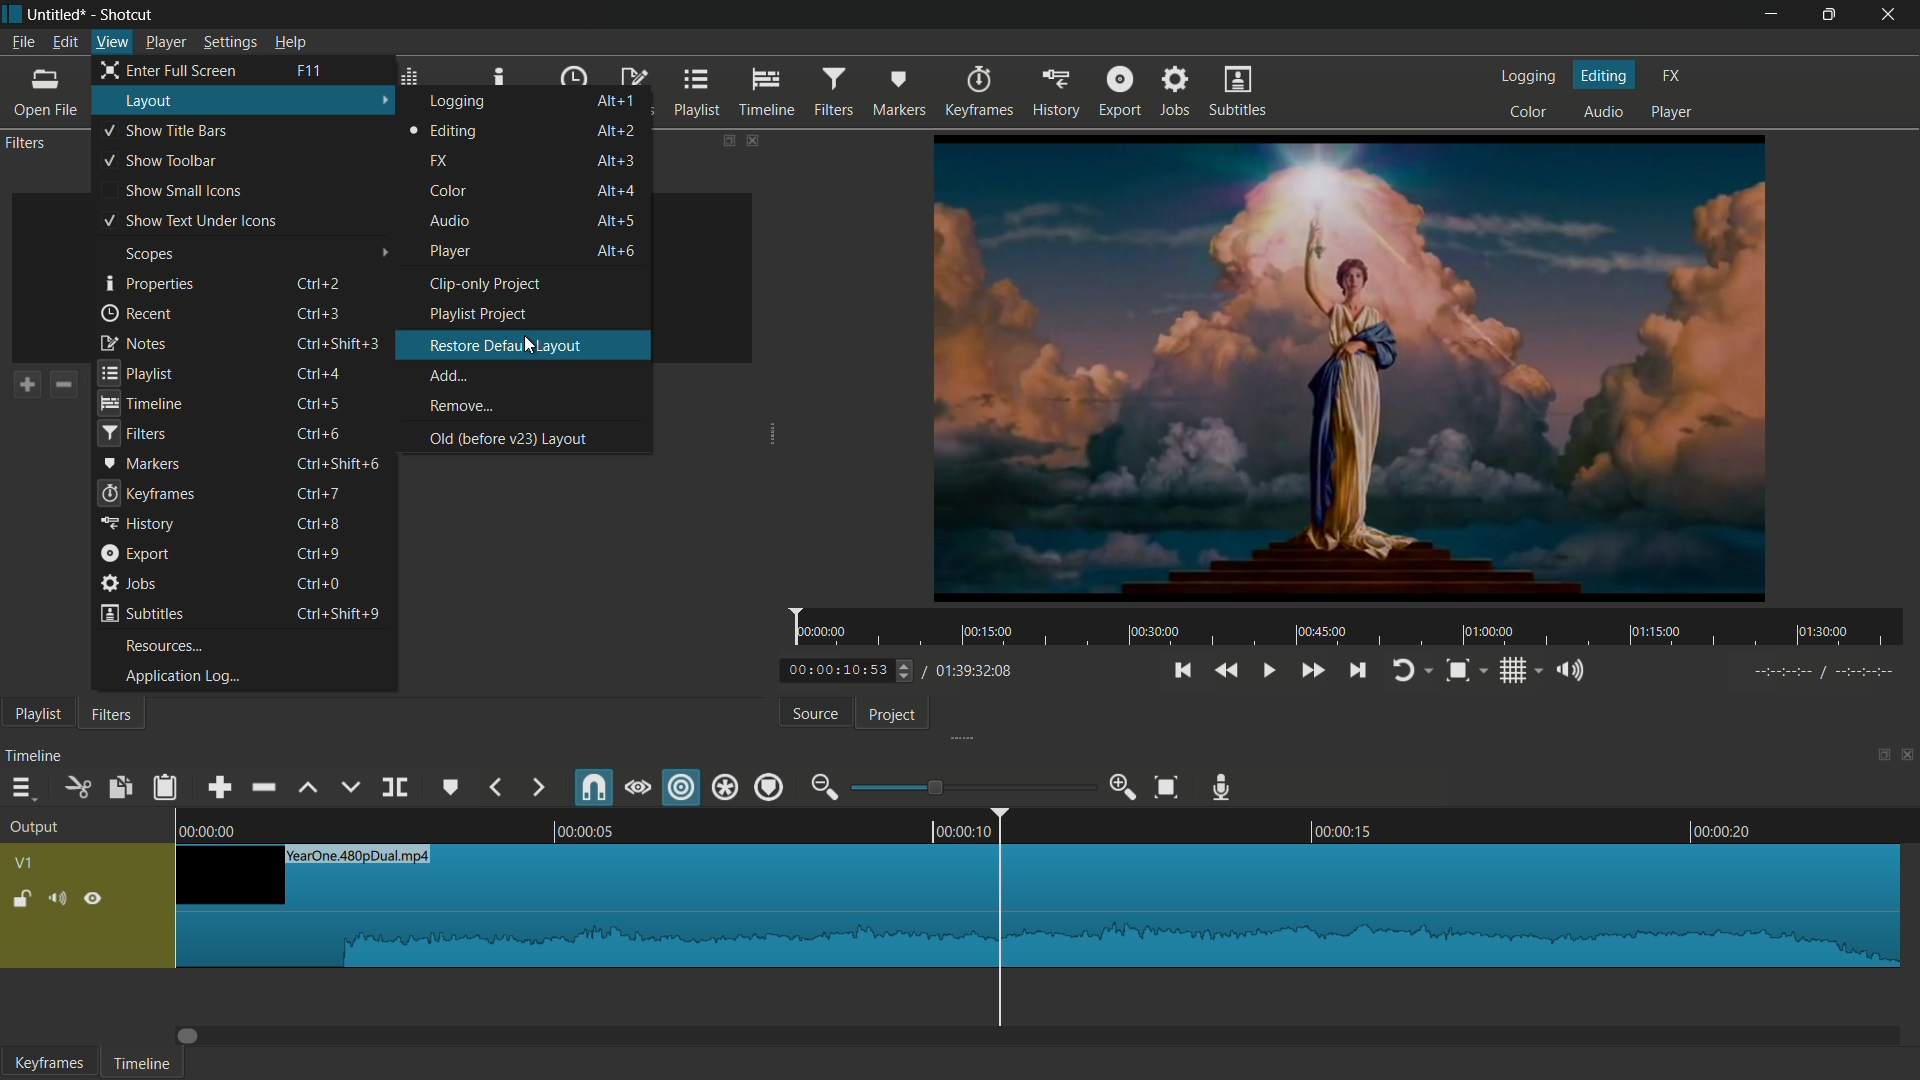  I want to click on properties, so click(149, 284).